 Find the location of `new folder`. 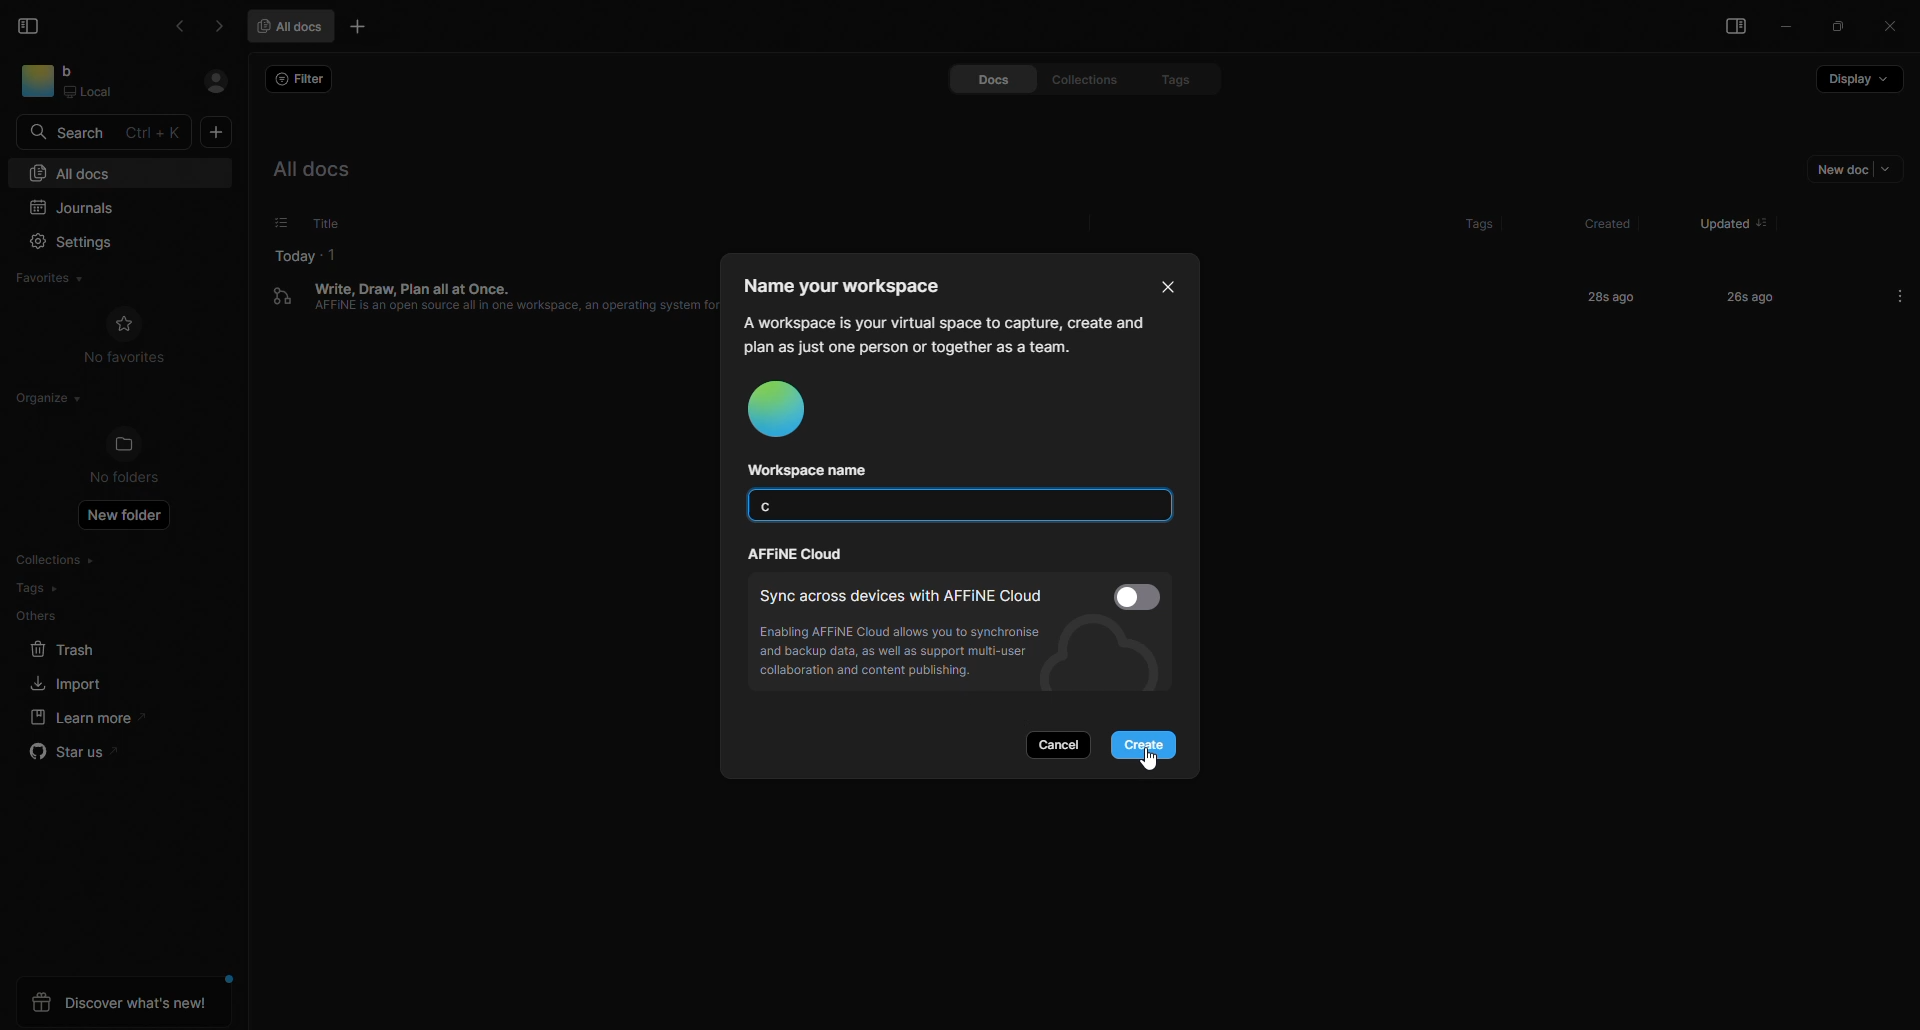

new folder is located at coordinates (129, 519).